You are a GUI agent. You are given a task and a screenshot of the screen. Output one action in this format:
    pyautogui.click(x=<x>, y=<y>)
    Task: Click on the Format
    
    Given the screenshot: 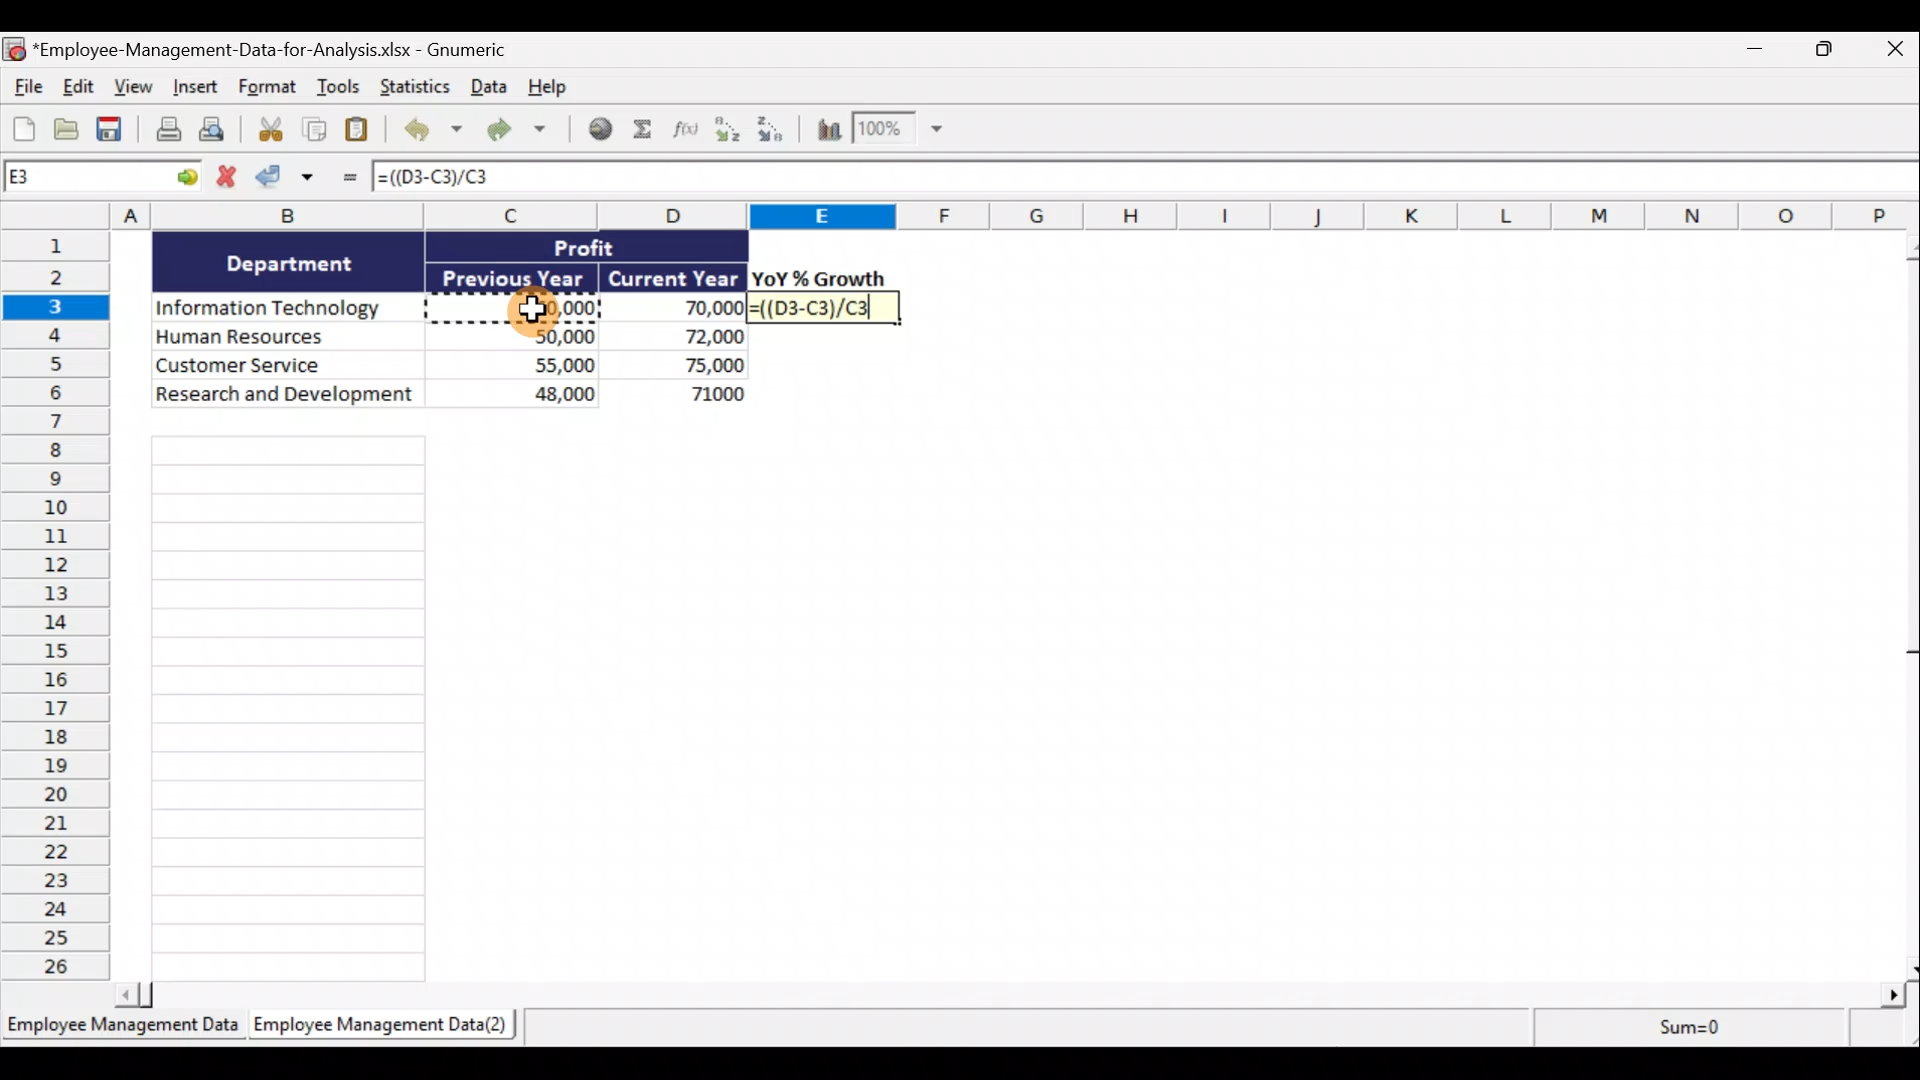 What is the action you would take?
    pyautogui.click(x=269, y=89)
    